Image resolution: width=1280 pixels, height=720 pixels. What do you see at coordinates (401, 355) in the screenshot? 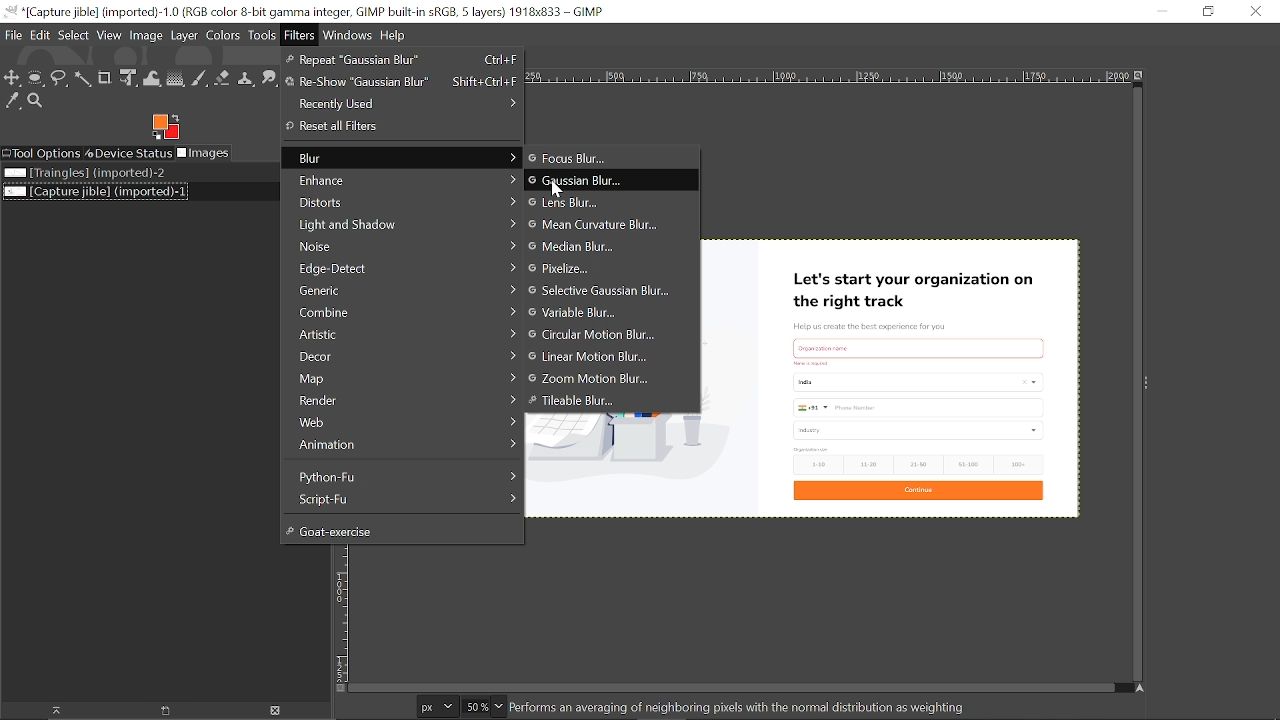
I see `Decor` at bounding box center [401, 355].